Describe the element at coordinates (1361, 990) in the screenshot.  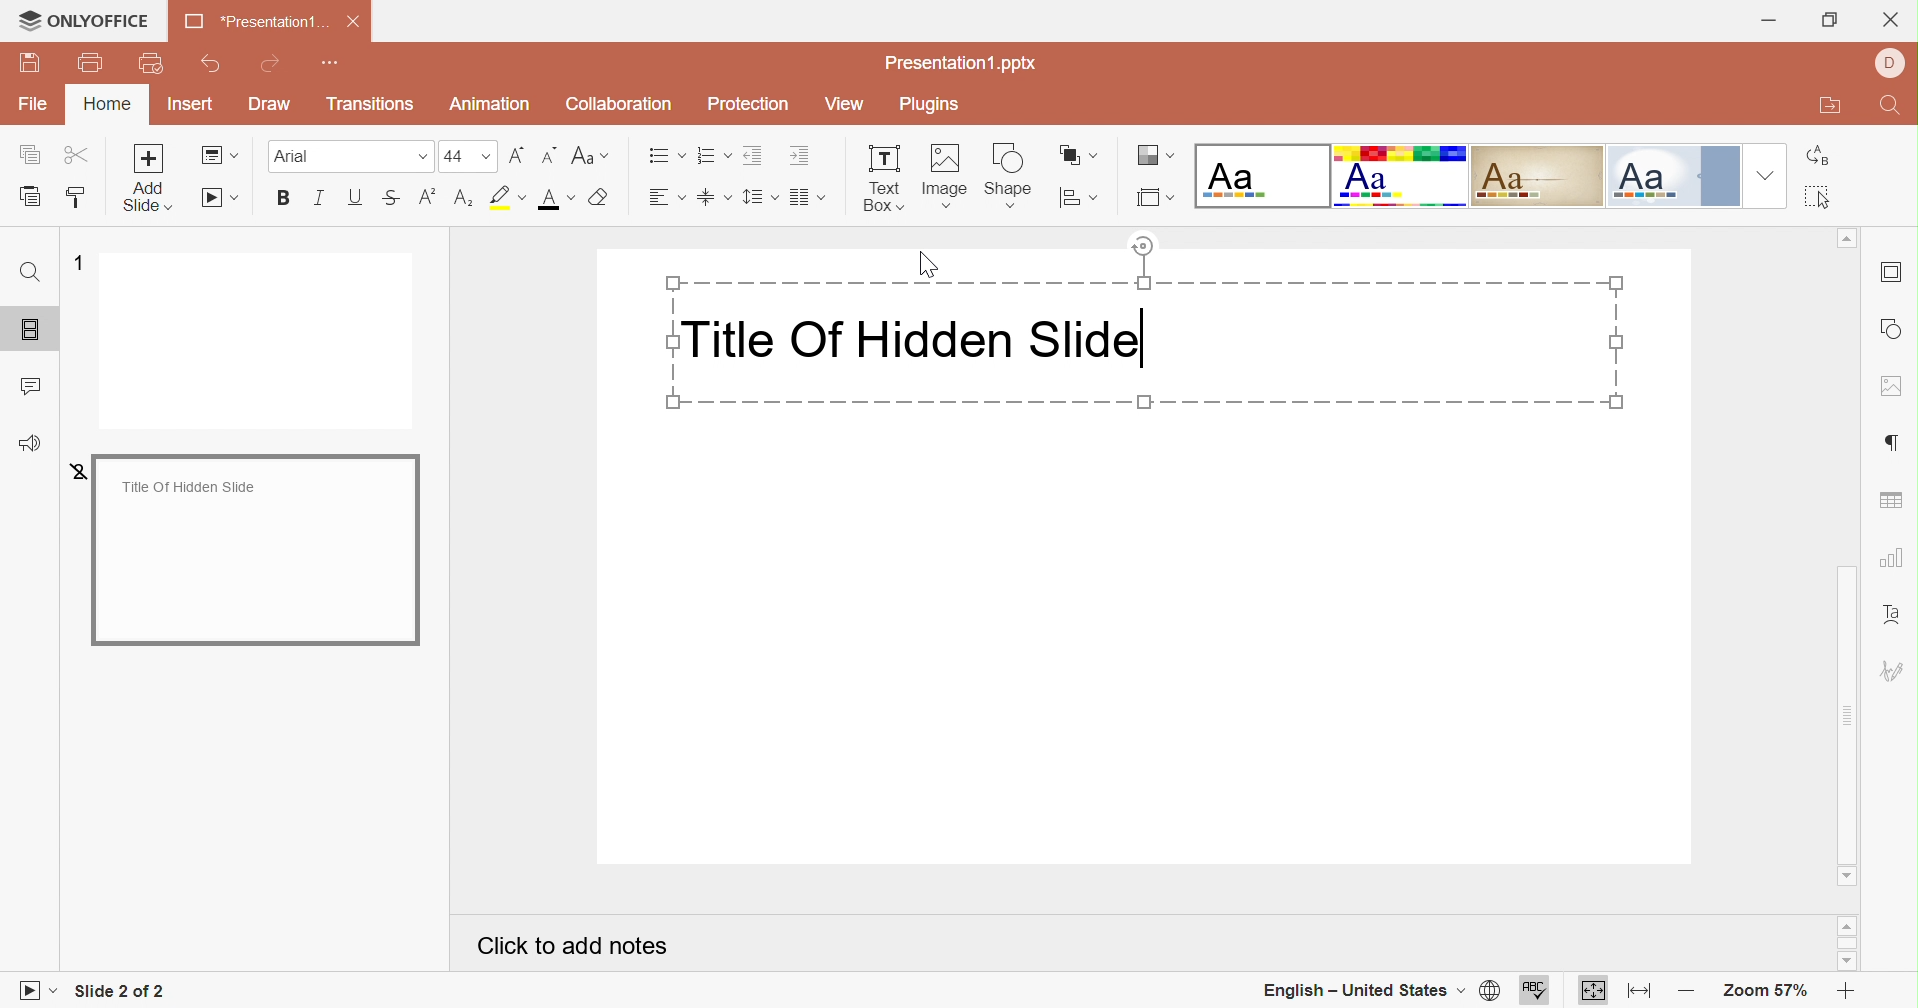
I see `English - United States` at that location.